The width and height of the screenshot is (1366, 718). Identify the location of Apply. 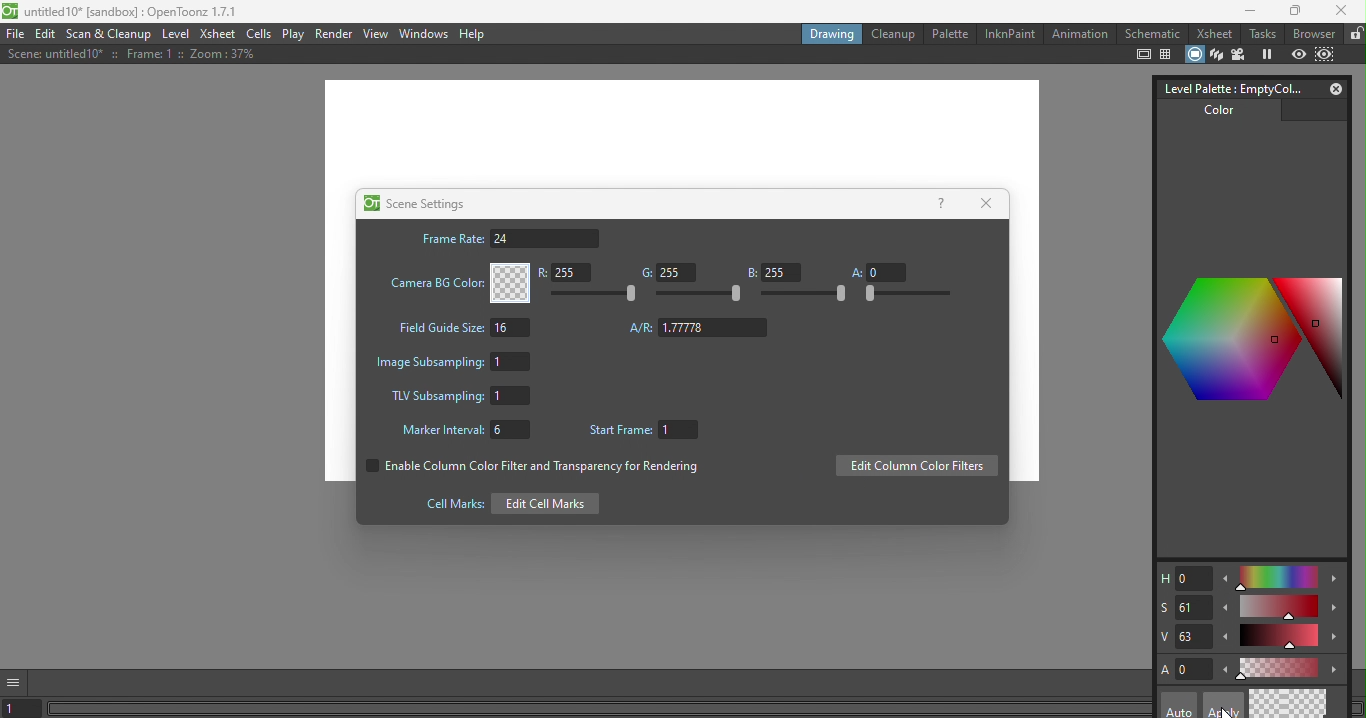
(1221, 705).